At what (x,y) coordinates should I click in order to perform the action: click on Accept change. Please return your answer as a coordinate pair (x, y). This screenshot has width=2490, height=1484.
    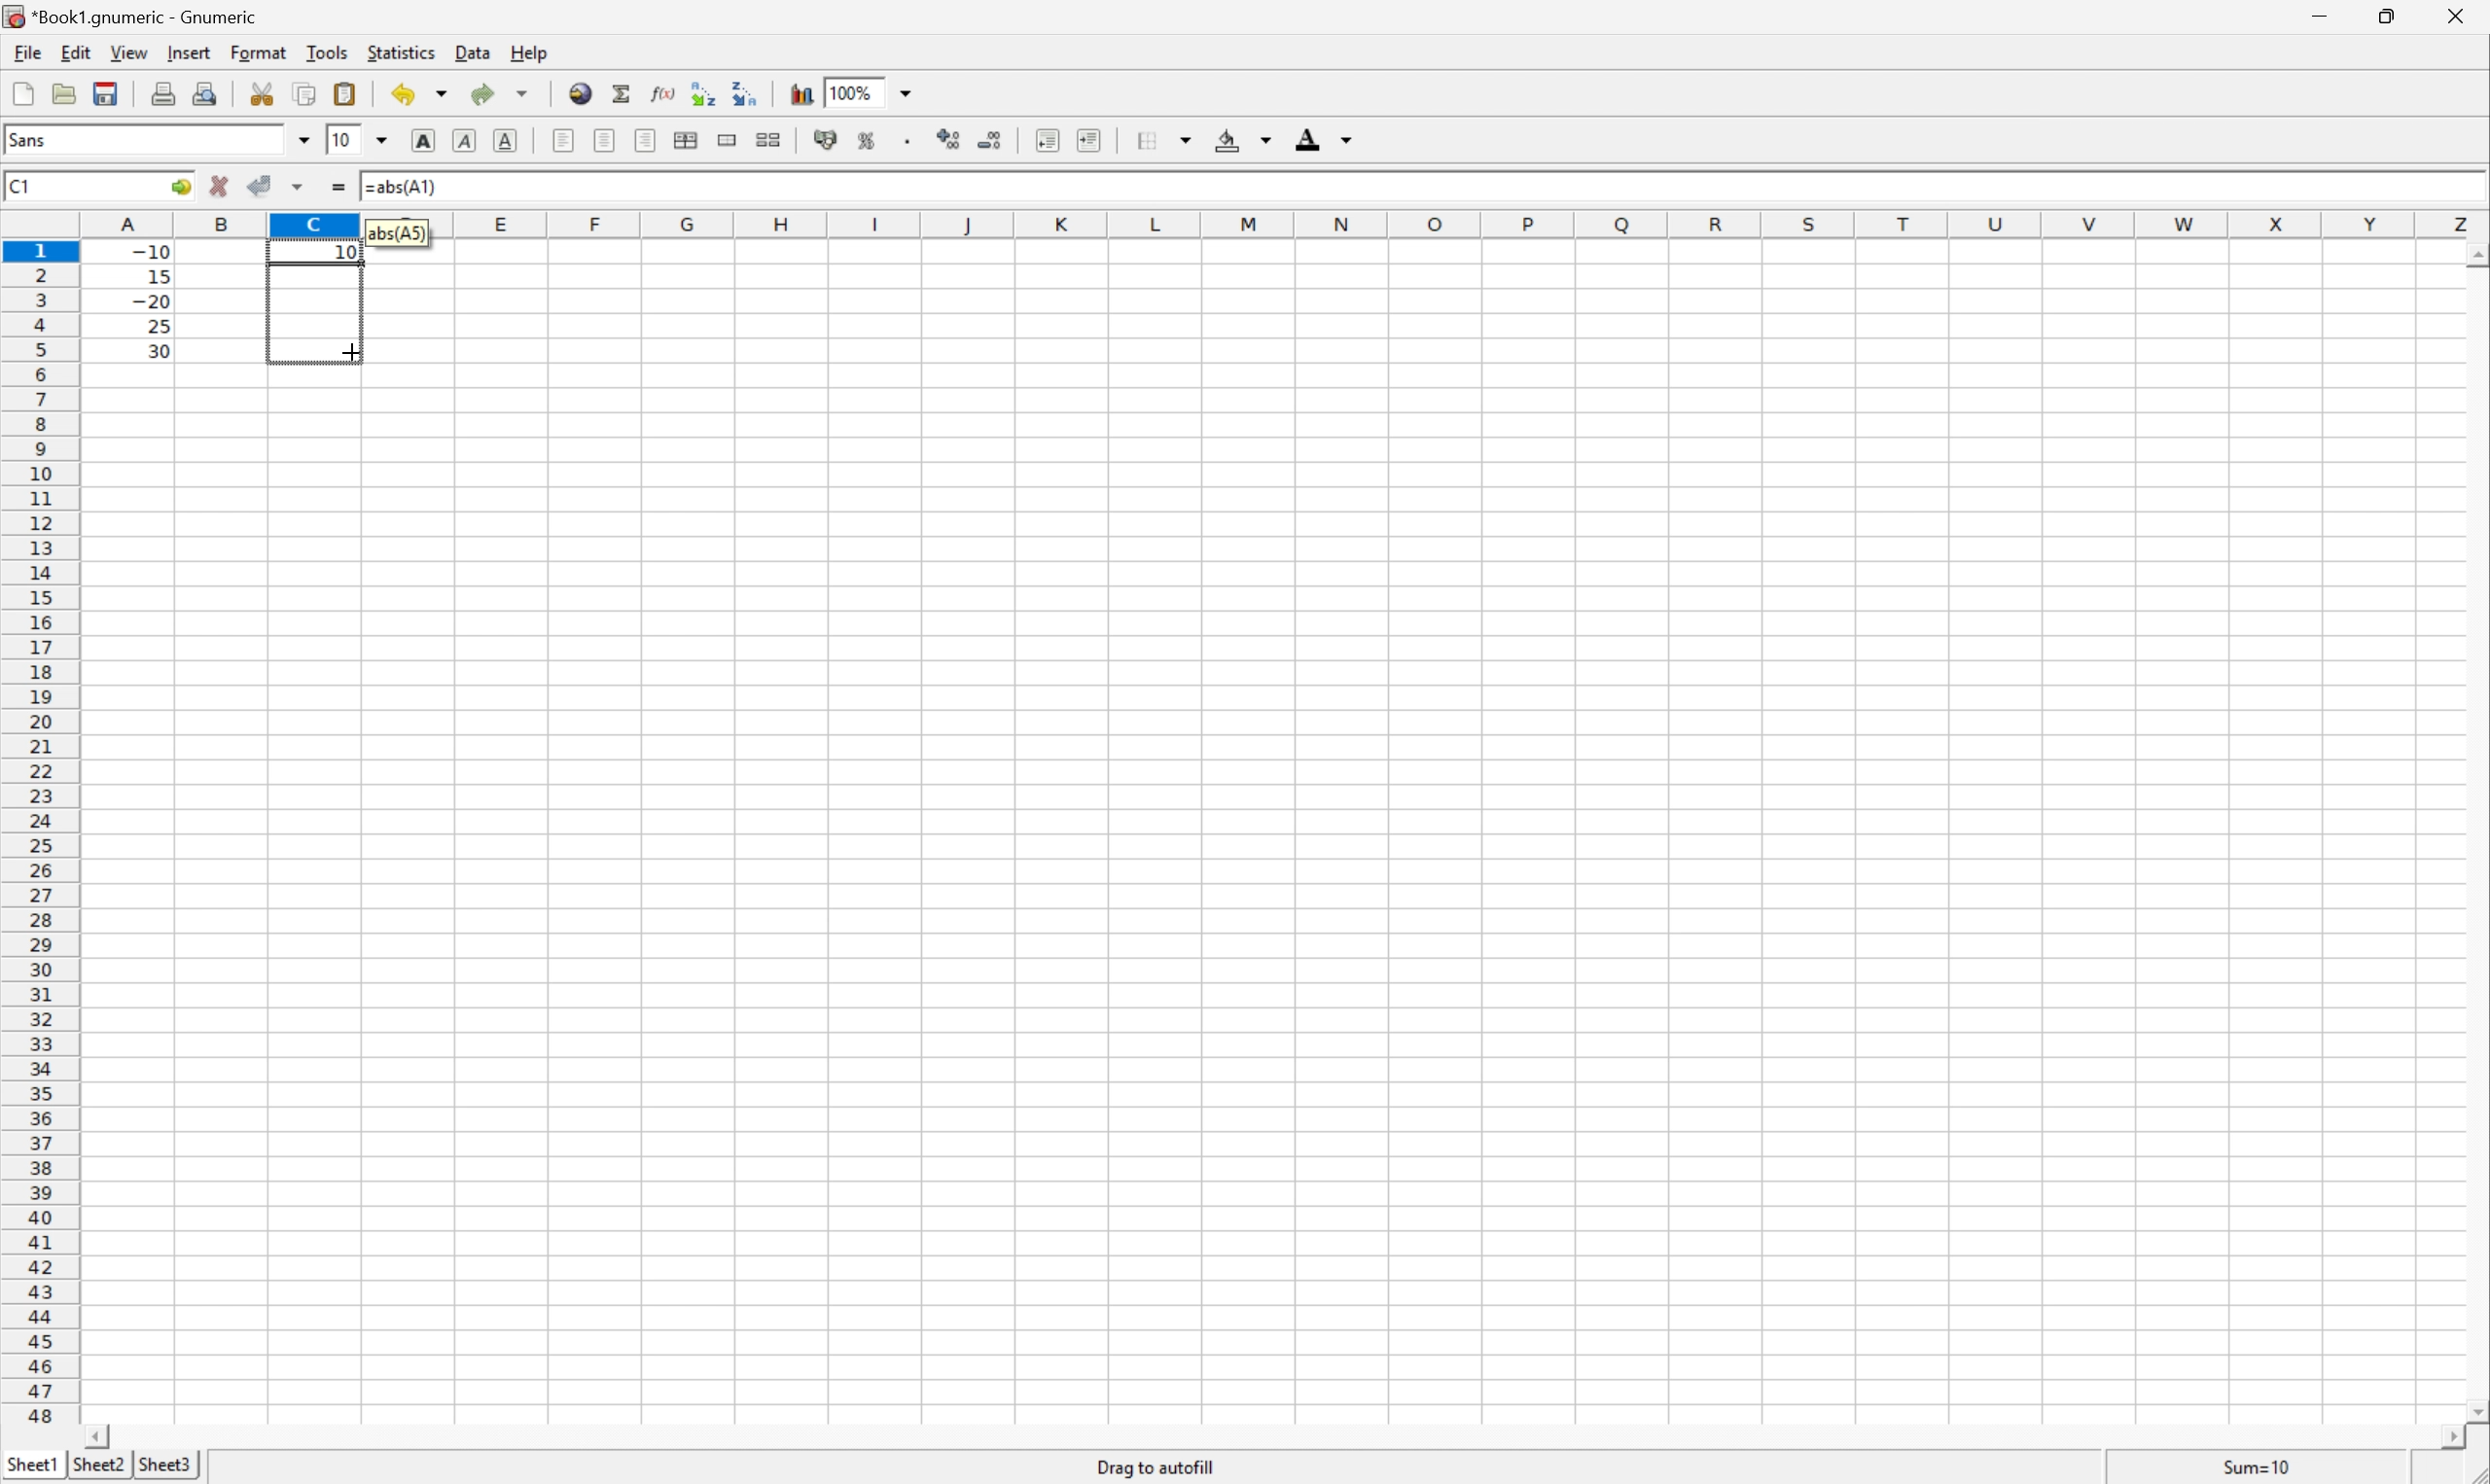
    Looking at the image, I should click on (262, 186).